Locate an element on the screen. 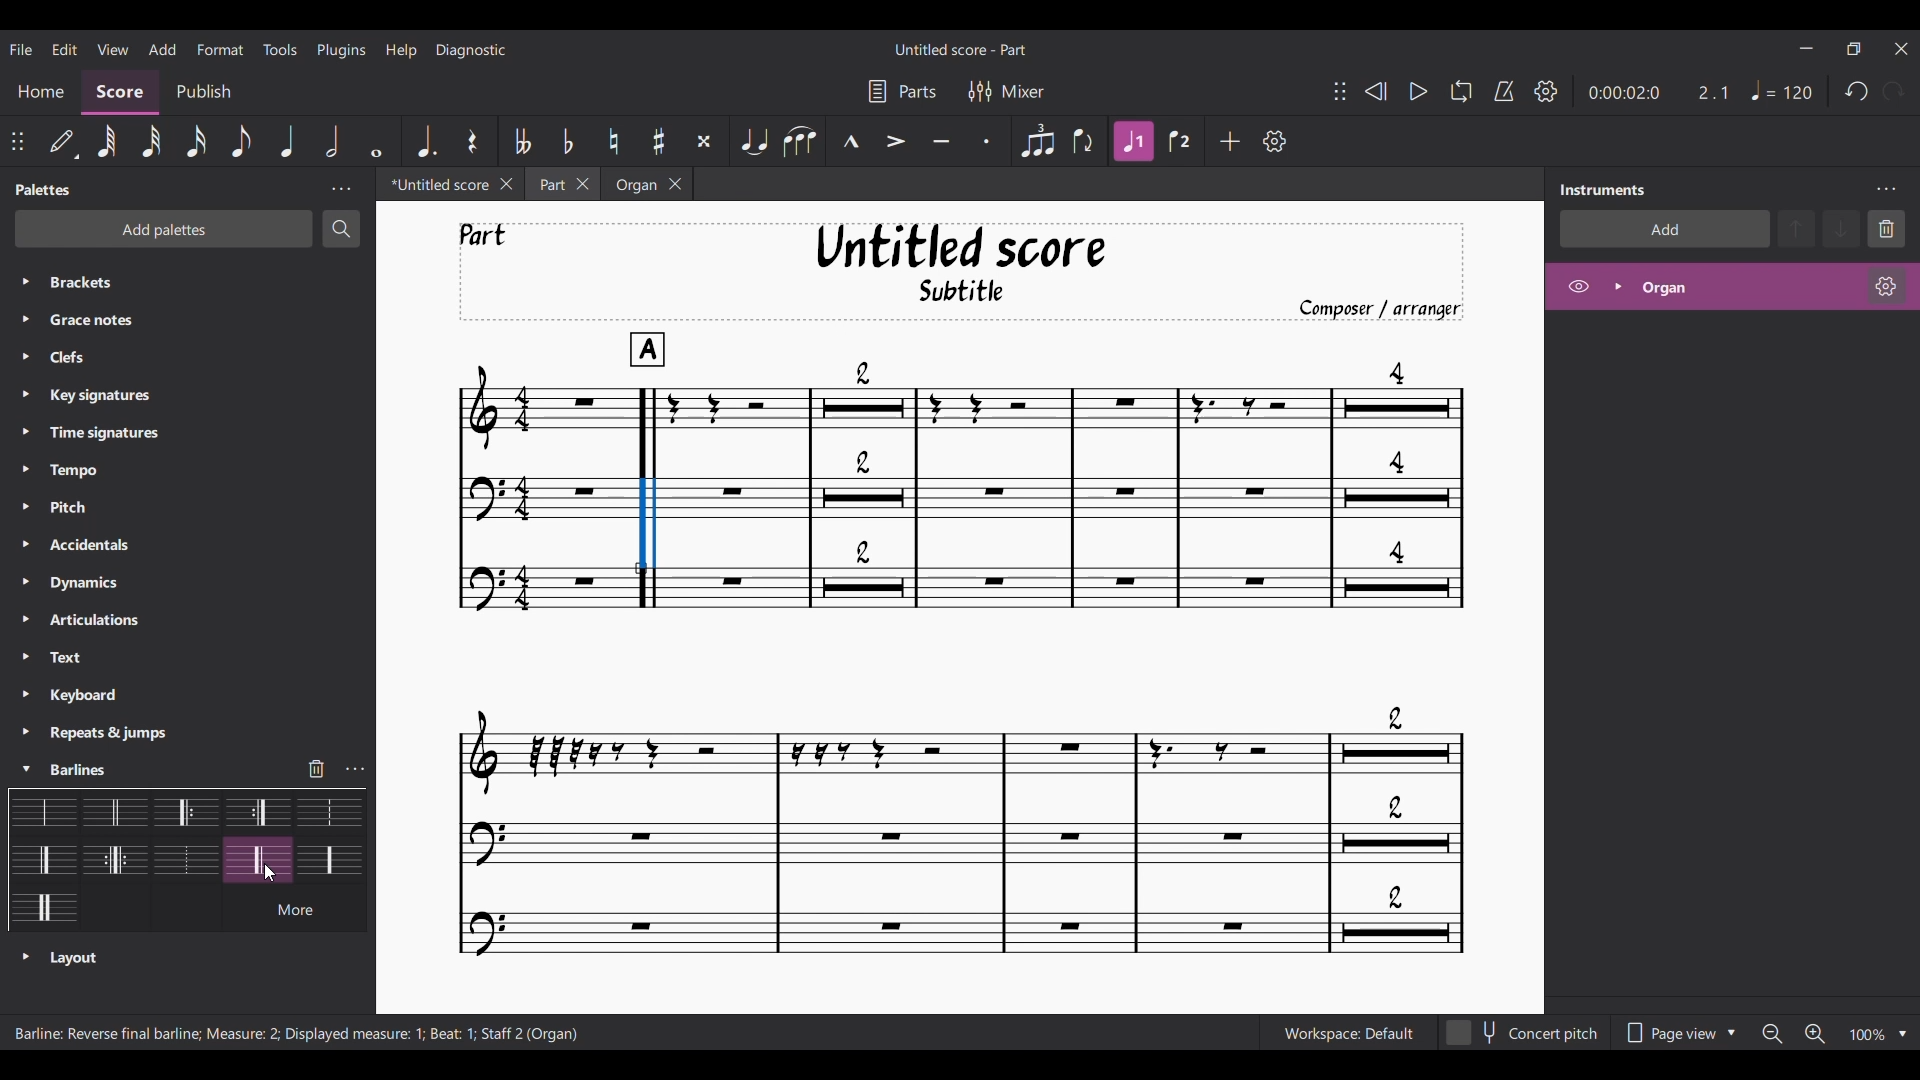 The height and width of the screenshot is (1080, 1920). File menu is located at coordinates (21, 48).